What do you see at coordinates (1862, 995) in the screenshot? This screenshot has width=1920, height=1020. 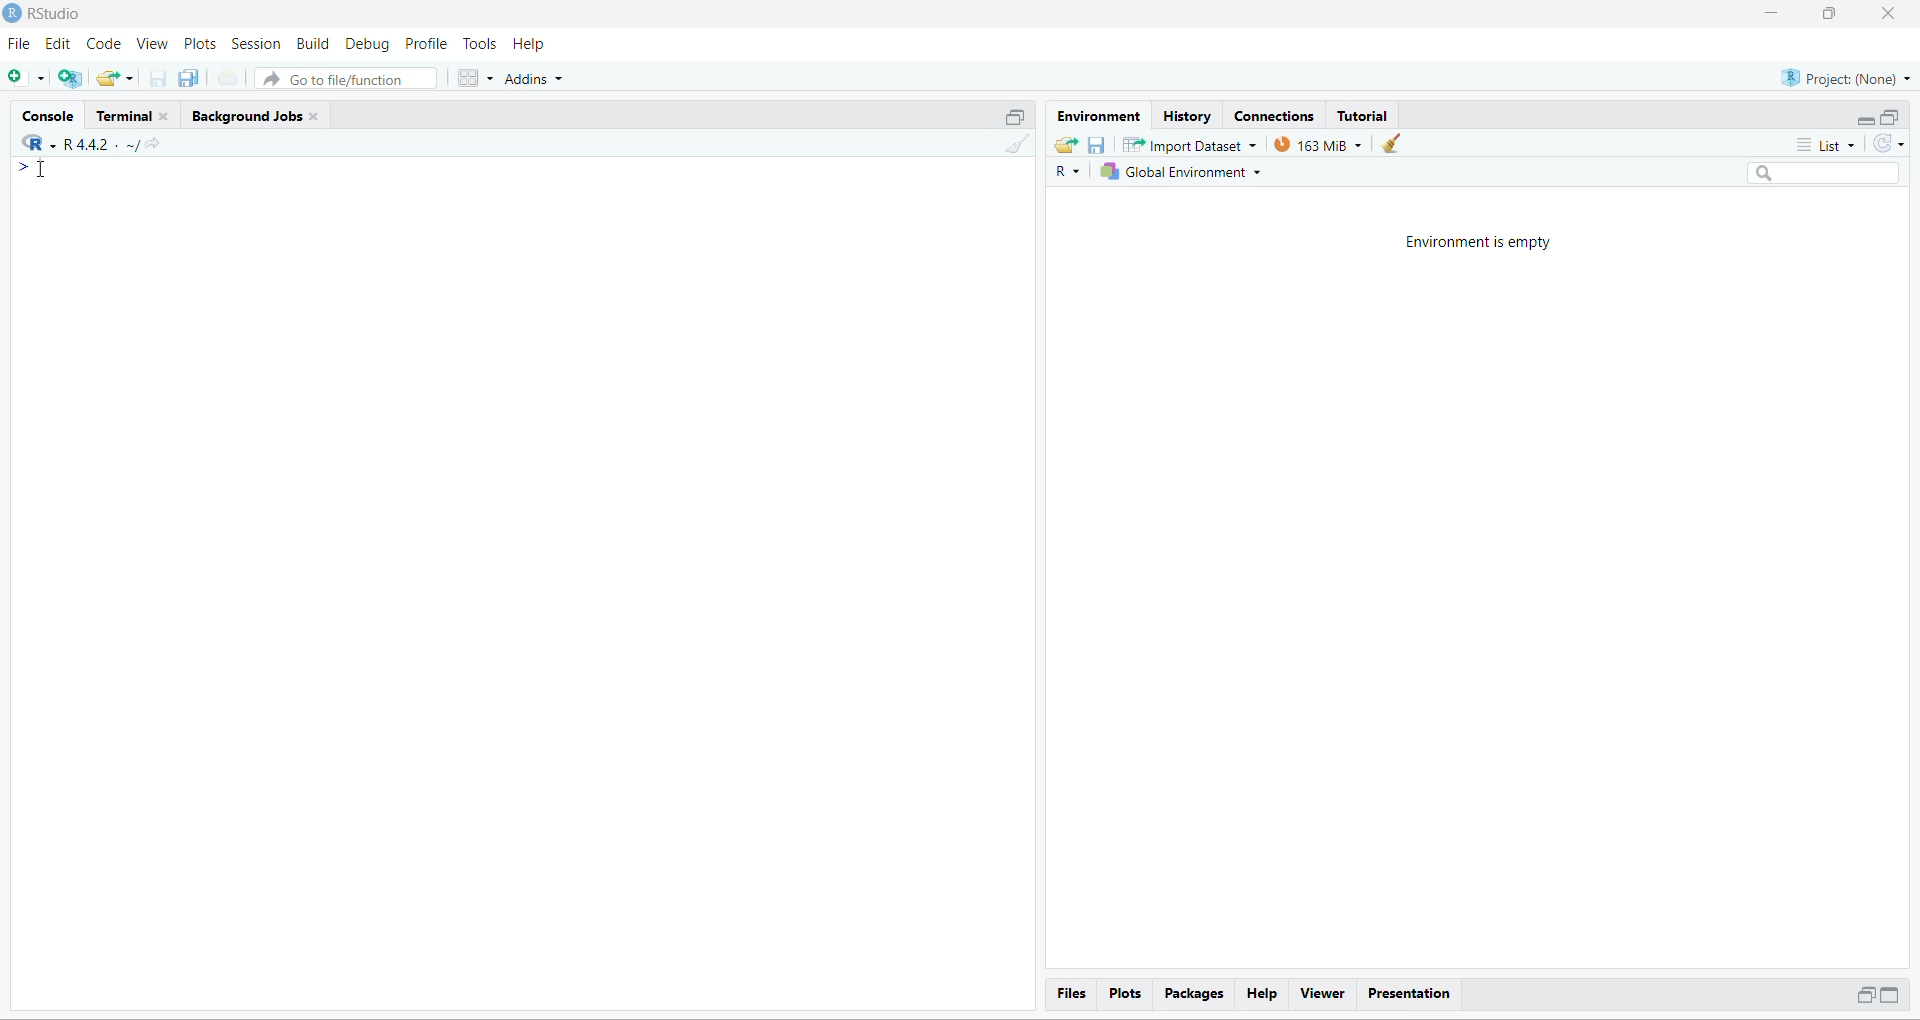 I see `minimize` at bounding box center [1862, 995].